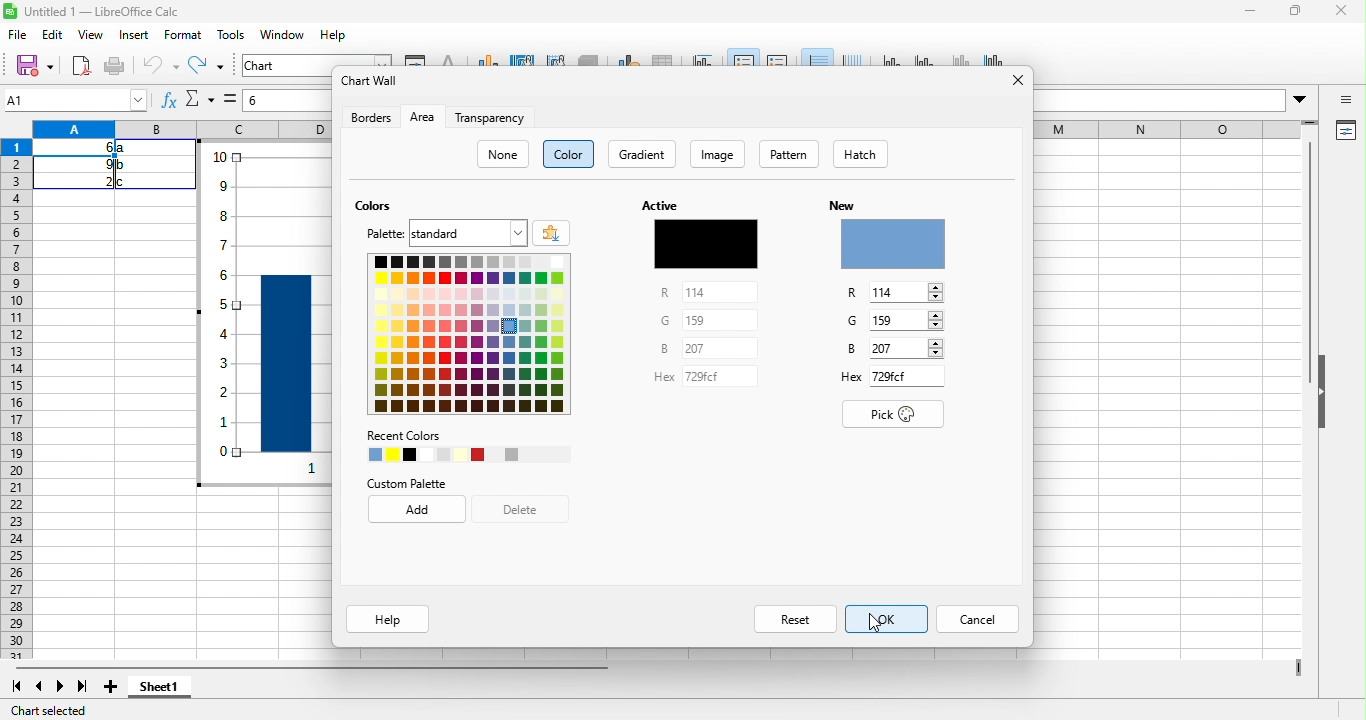  Describe the element at coordinates (104, 165) in the screenshot. I see `9` at that location.